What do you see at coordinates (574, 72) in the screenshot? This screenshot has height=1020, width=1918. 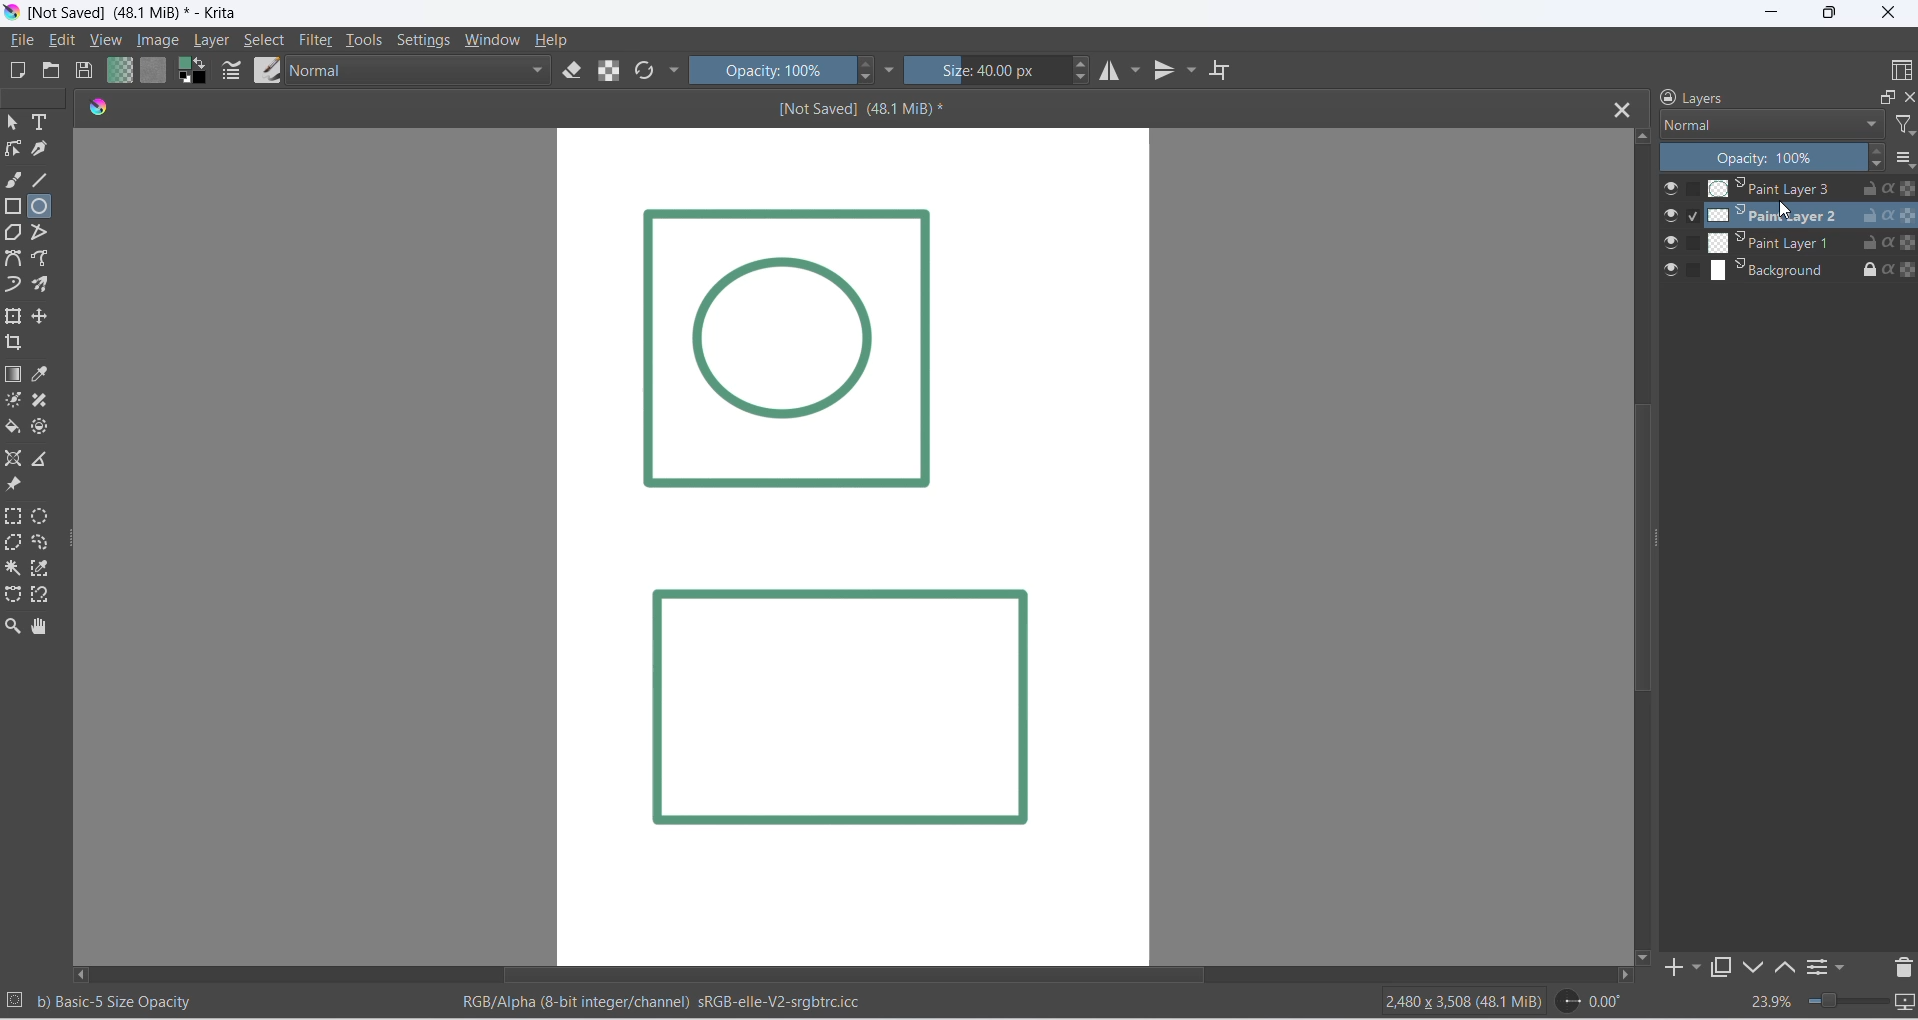 I see `eraser mode` at bounding box center [574, 72].